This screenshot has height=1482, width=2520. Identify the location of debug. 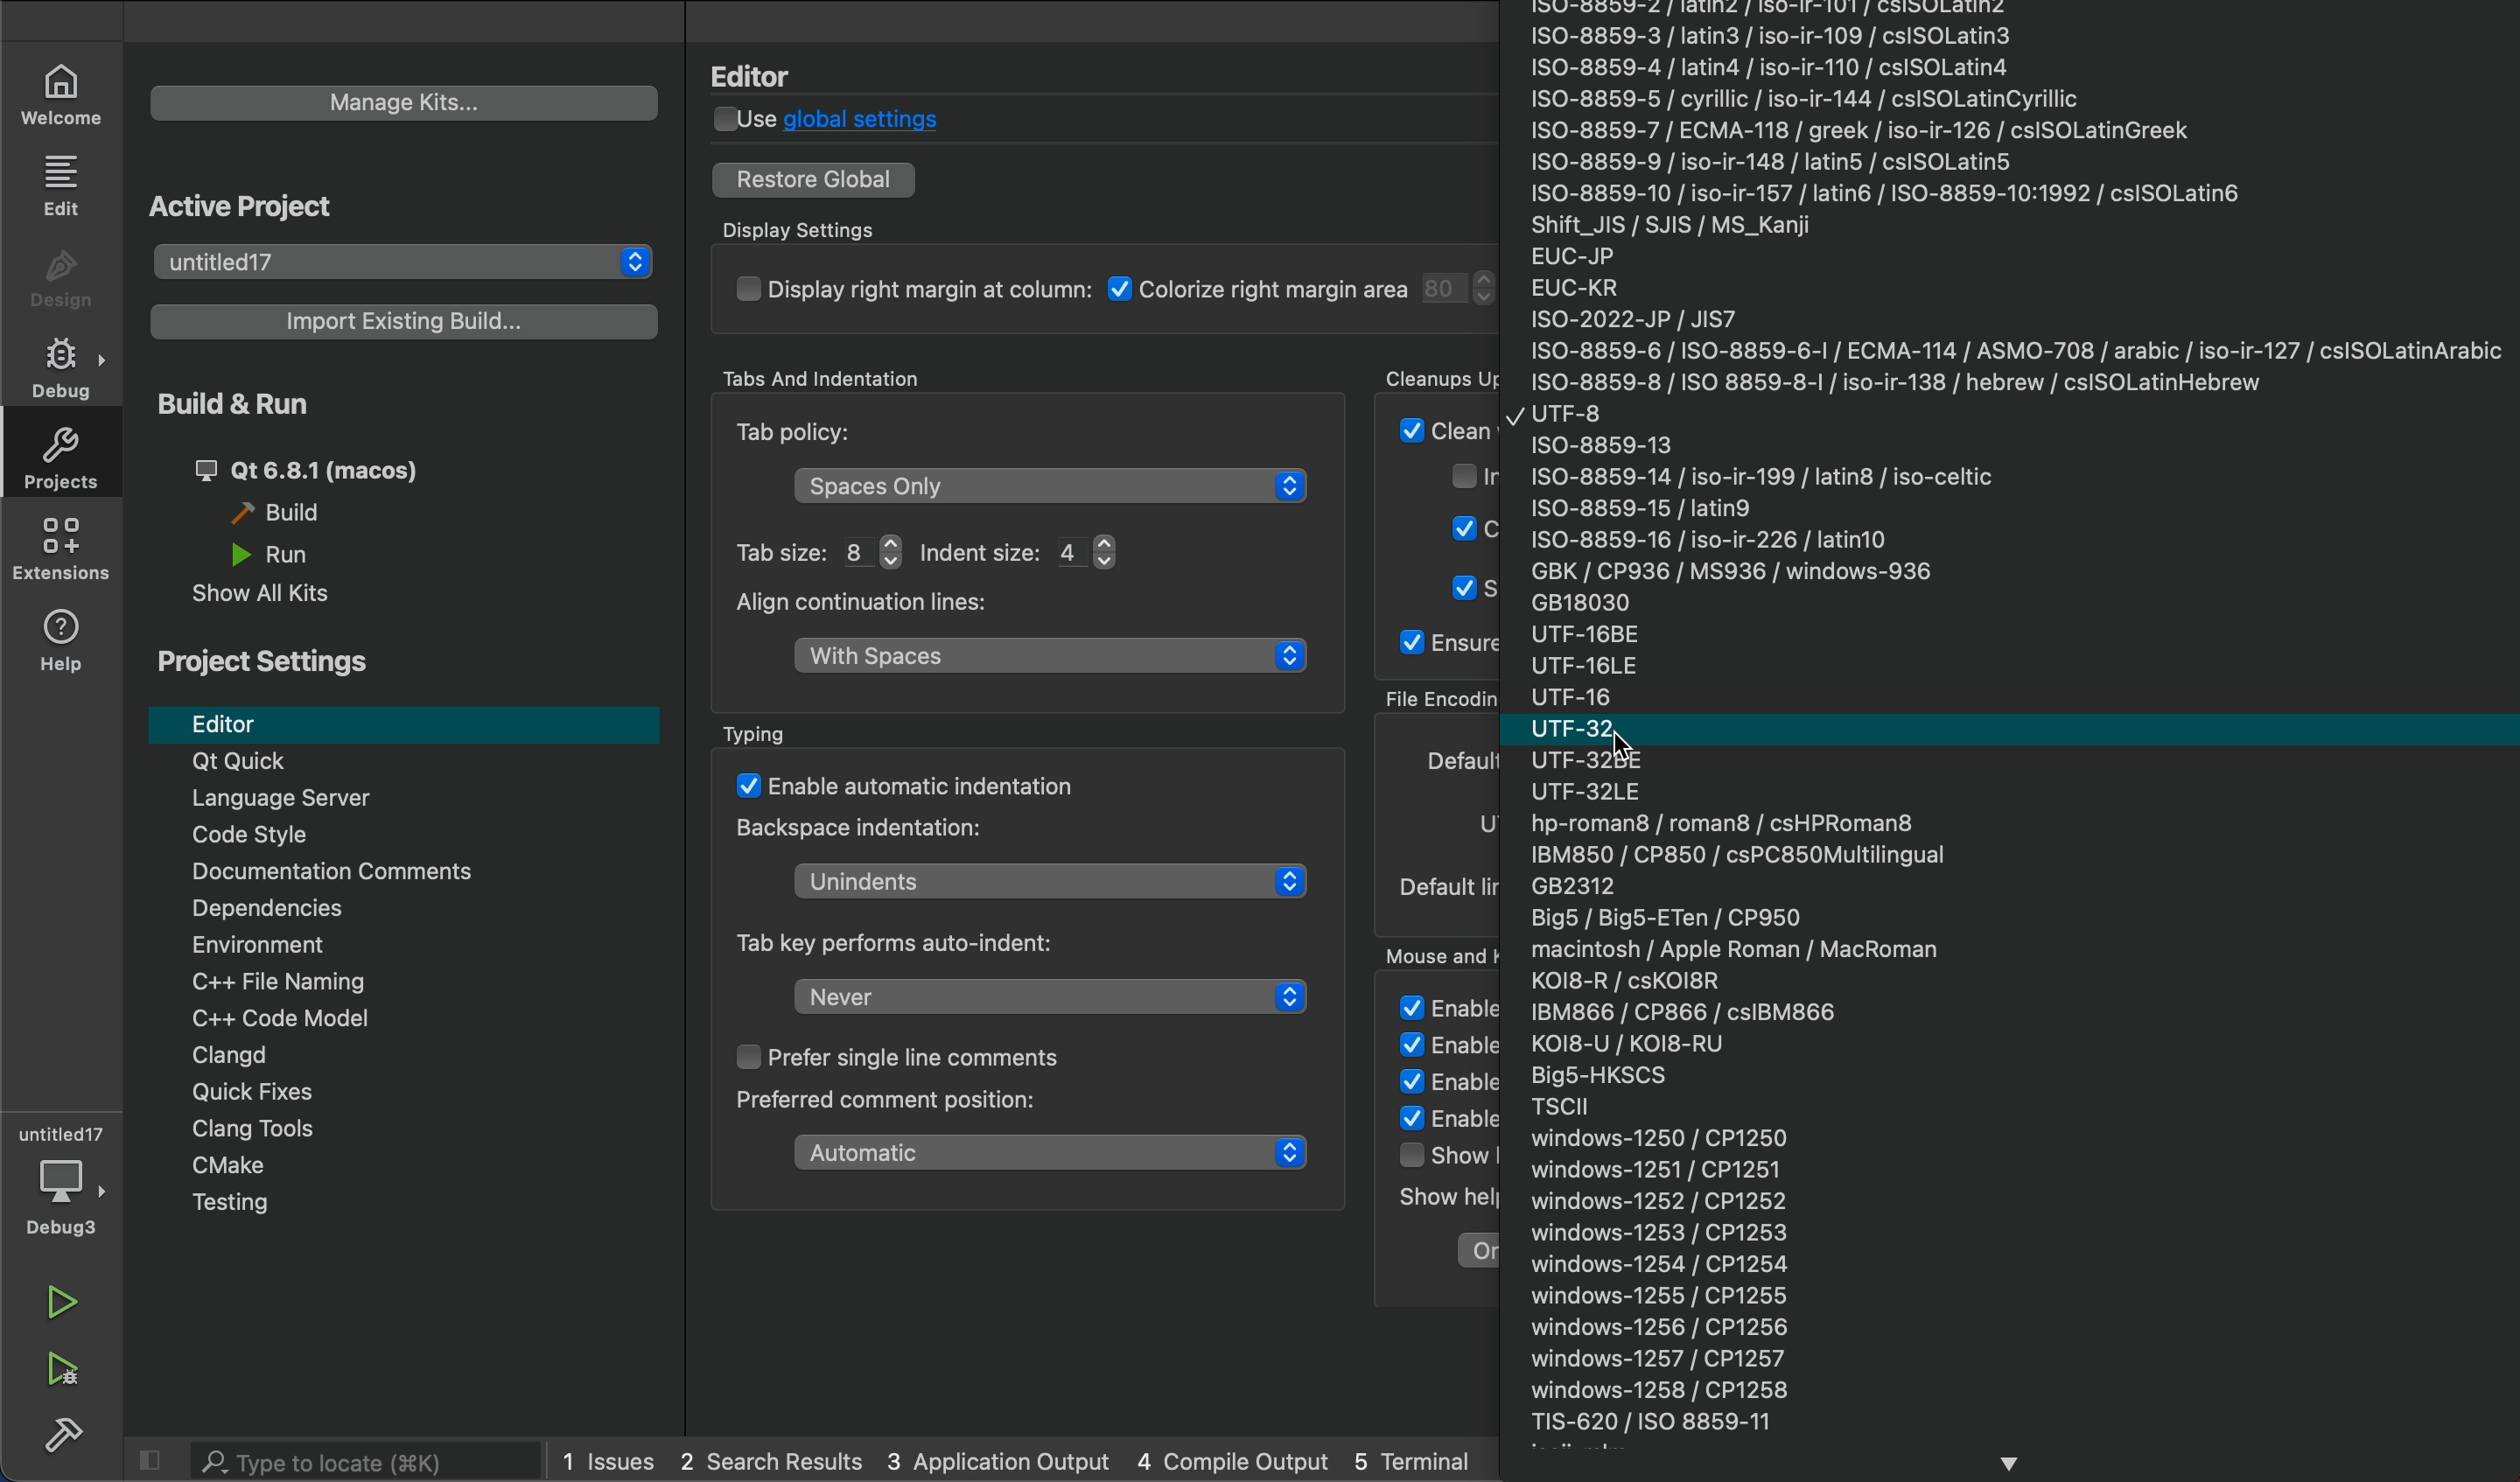
(70, 371).